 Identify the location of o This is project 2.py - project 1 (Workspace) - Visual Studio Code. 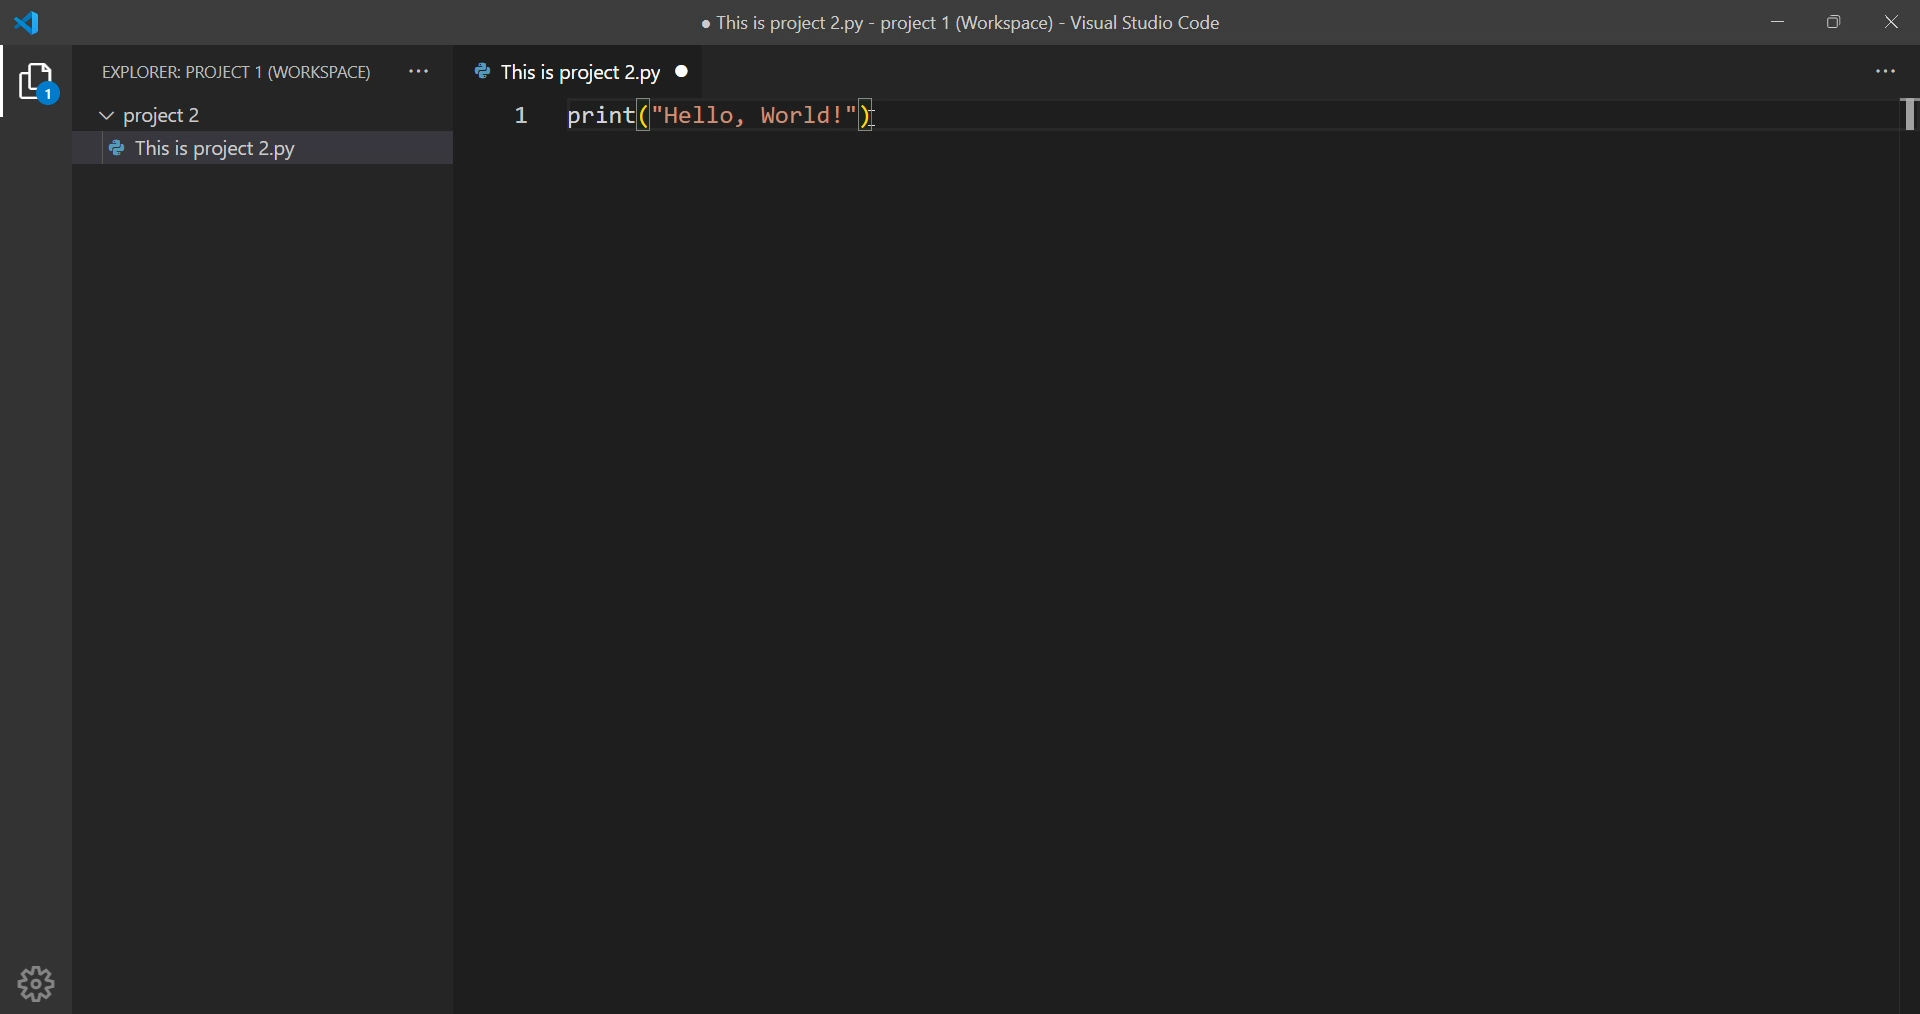
(966, 27).